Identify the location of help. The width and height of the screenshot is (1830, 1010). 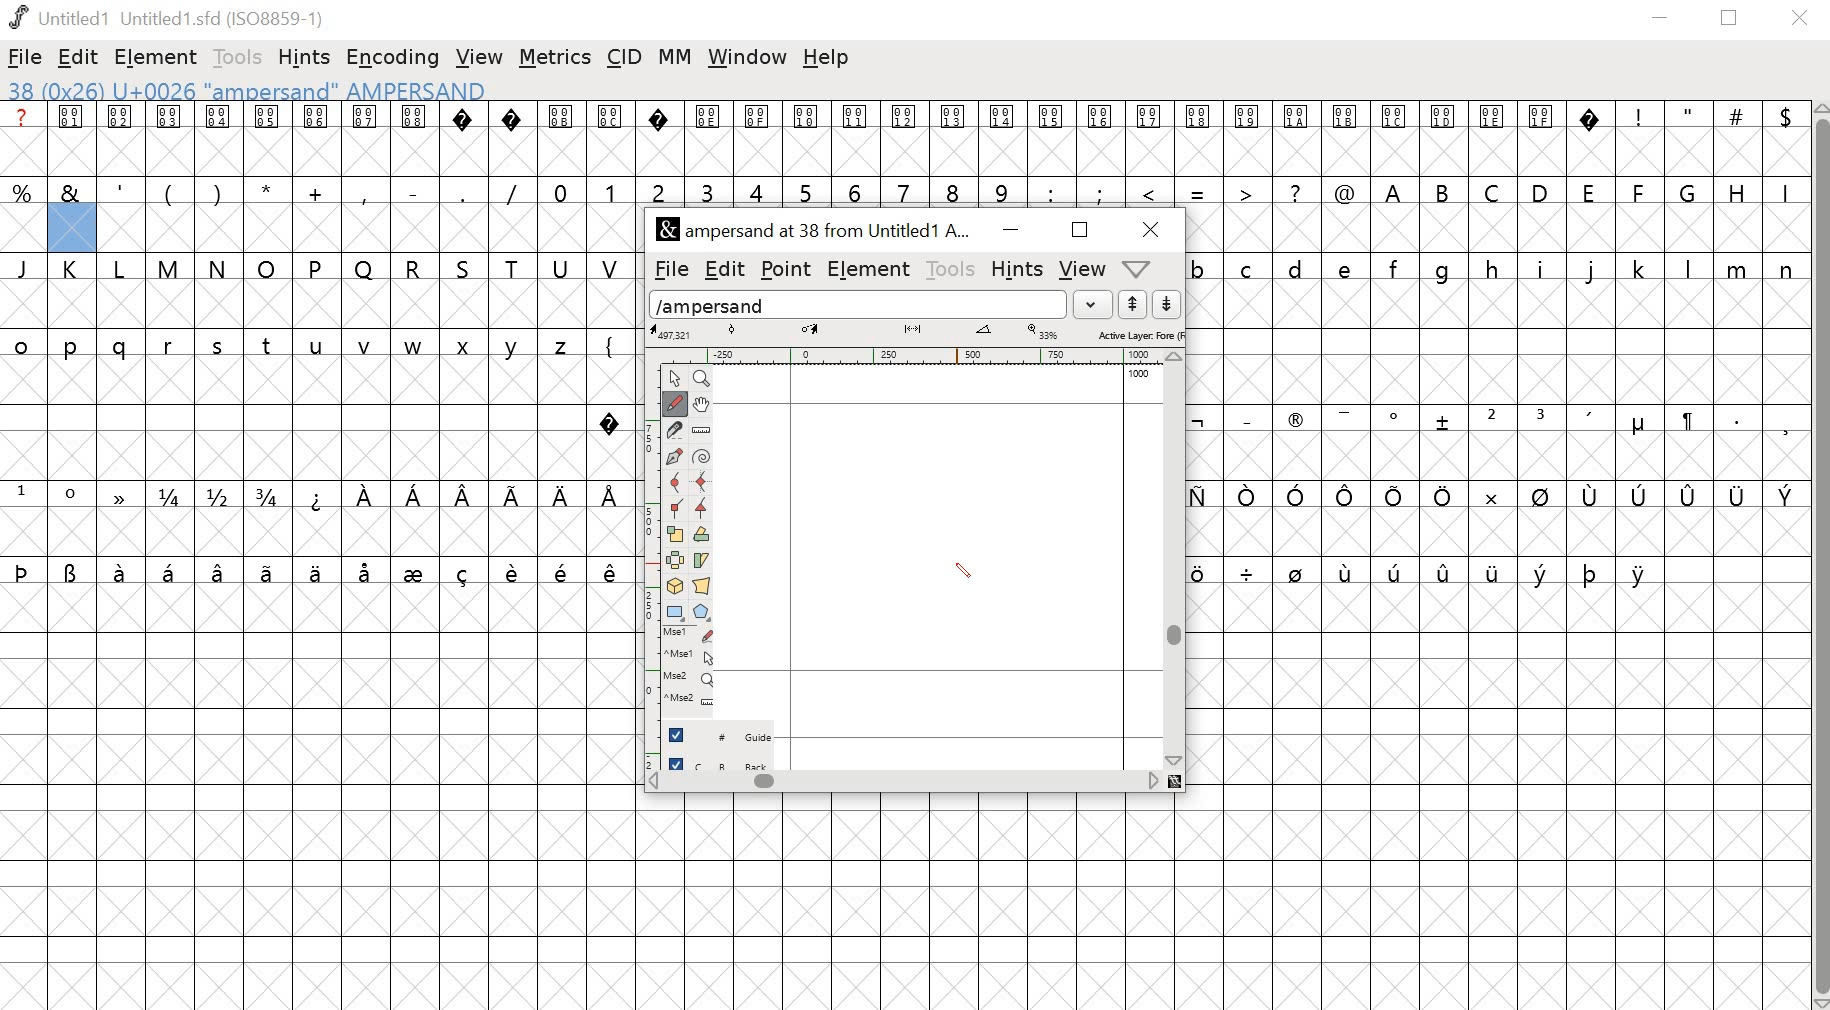
(829, 59).